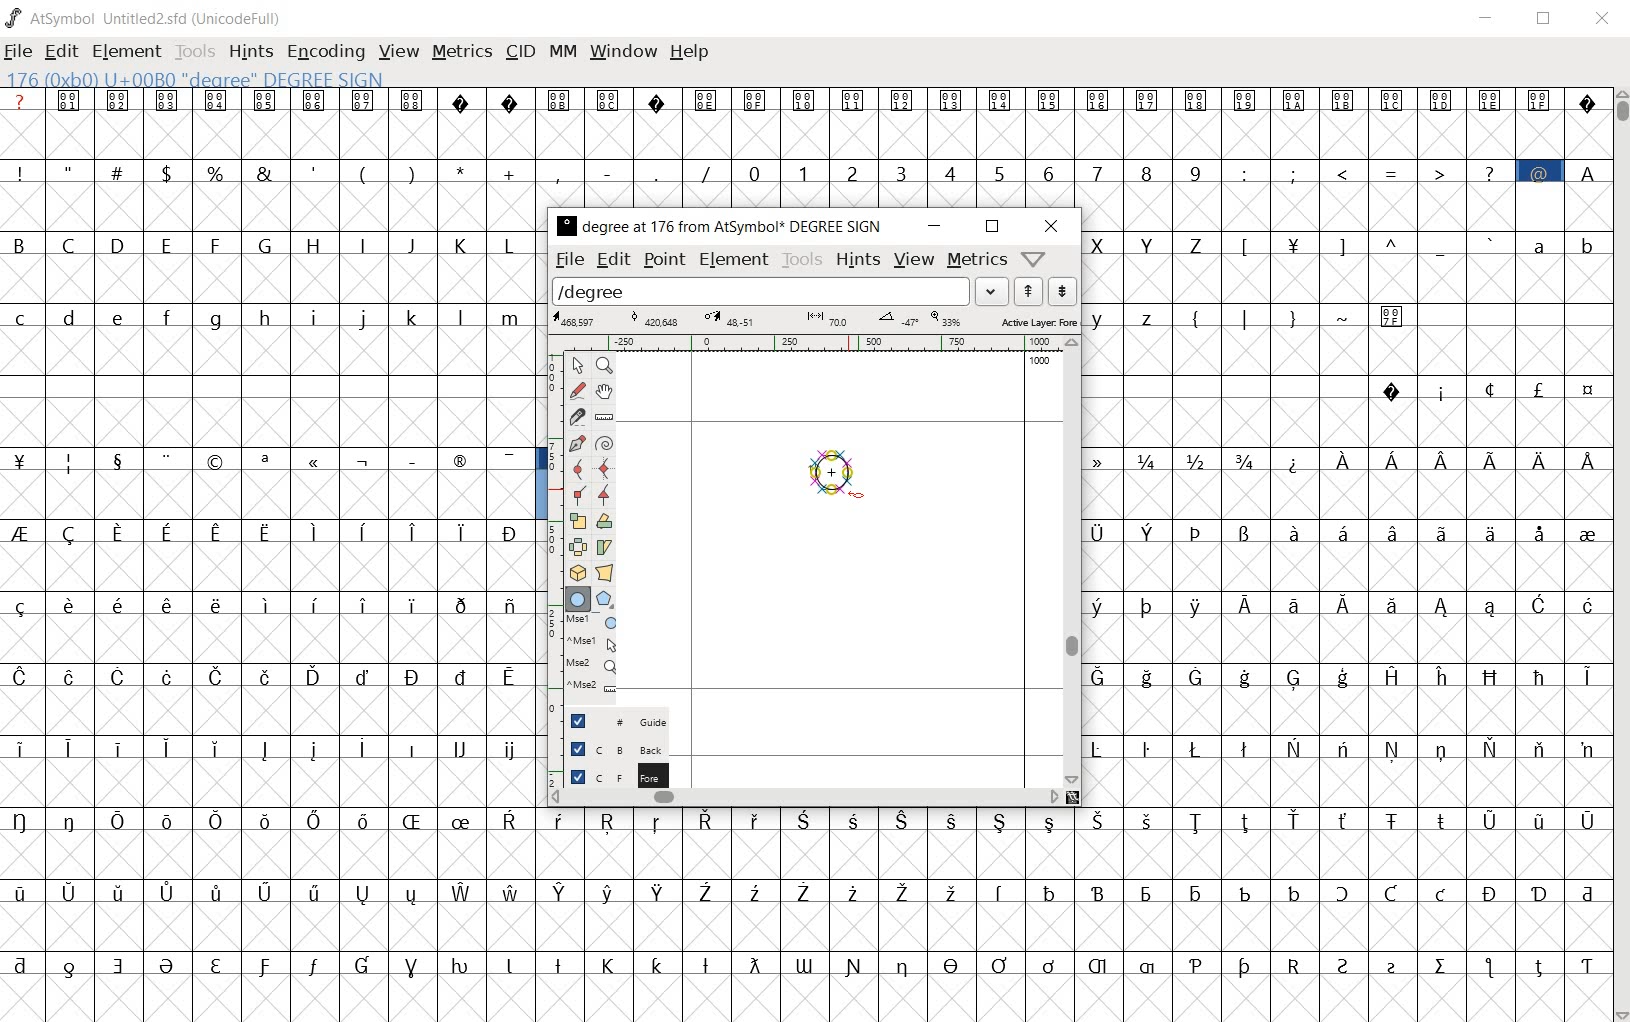 This screenshot has width=1630, height=1022. Describe the element at coordinates (603, 365) in the screenshot. I see `magnify` at that location.